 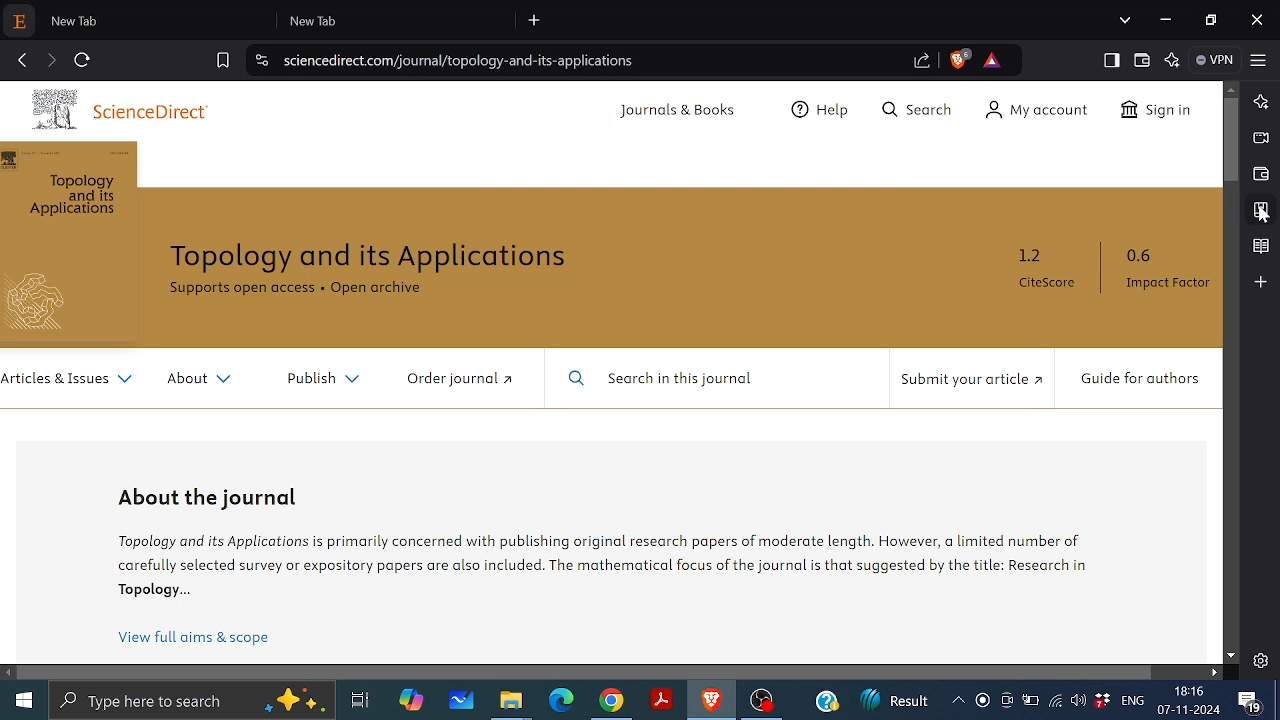 What do you see at coordinates (1250, 701) in the screenshot?
I see `Masseges` at bounding box center [1250, 701].